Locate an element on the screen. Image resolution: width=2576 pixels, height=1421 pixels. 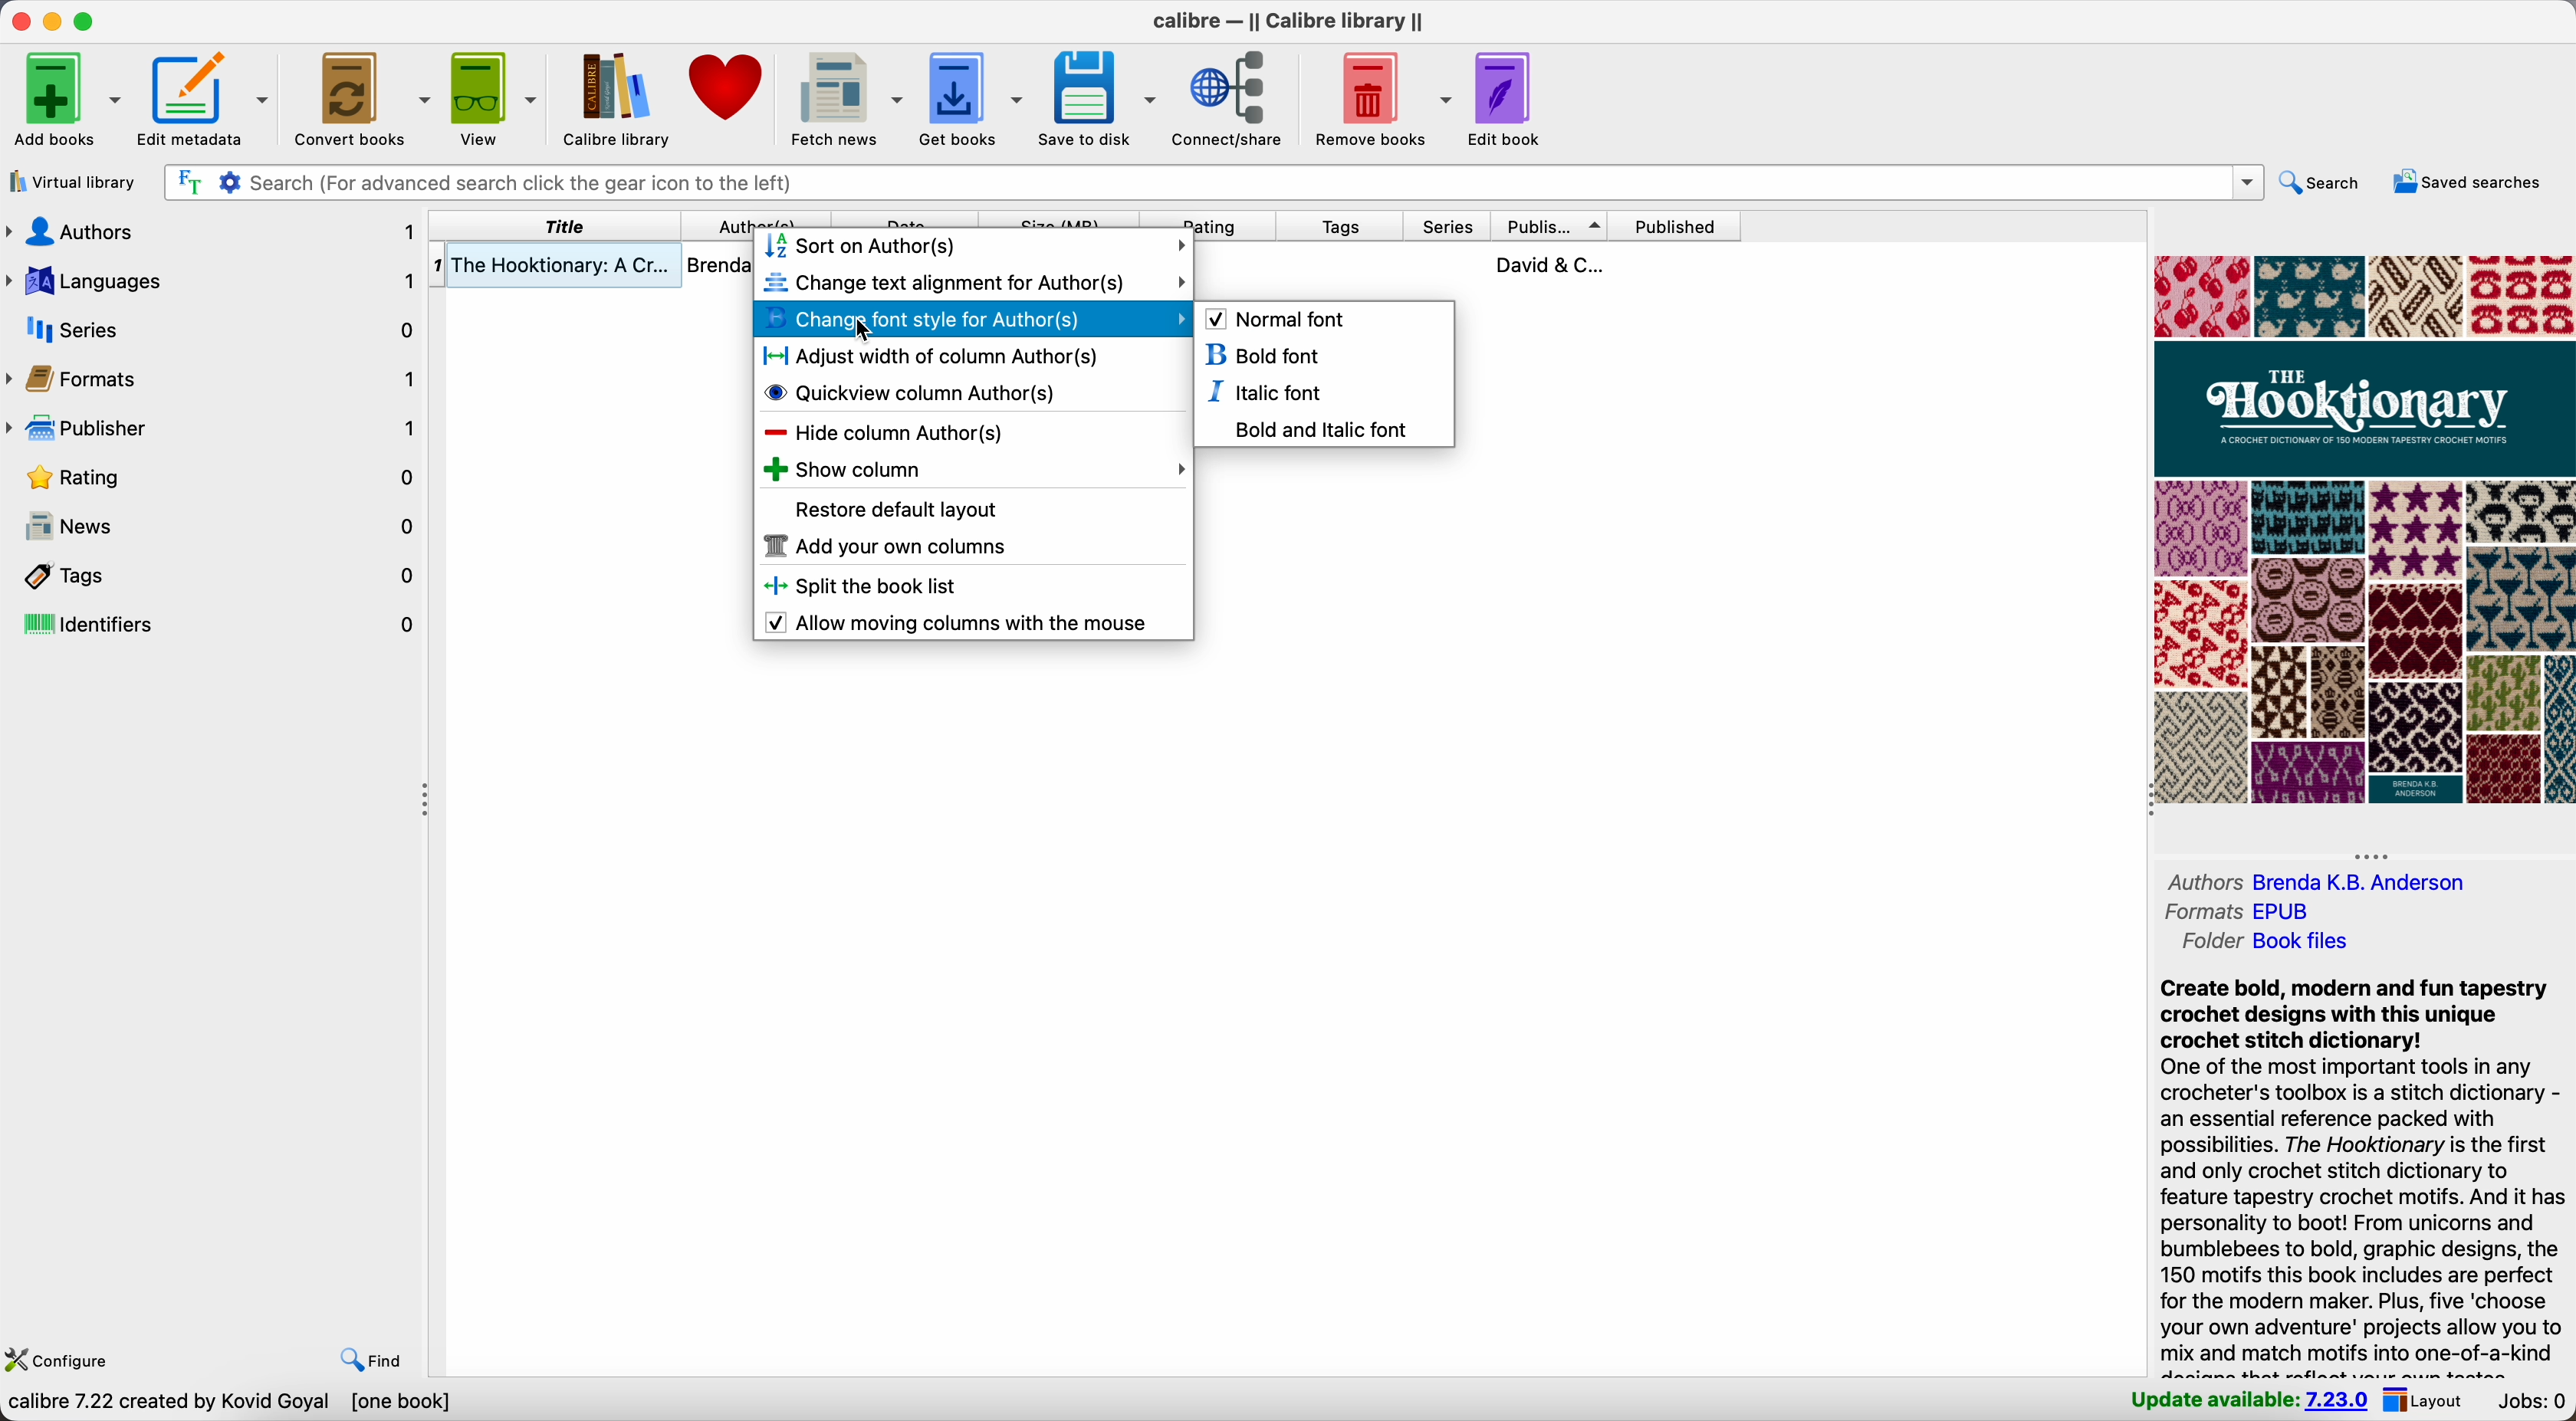
donate is located at coordinates (730, 89).